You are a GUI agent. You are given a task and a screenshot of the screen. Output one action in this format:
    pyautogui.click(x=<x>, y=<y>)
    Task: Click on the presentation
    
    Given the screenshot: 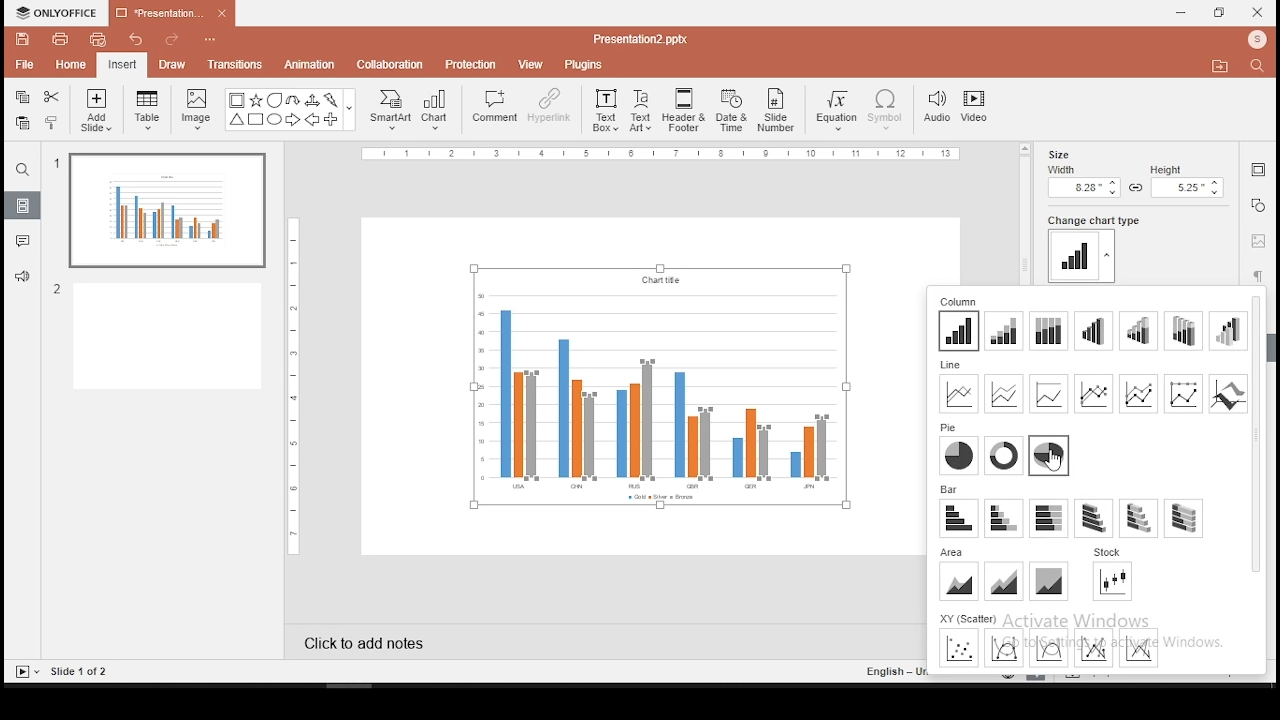 What is the action you would take?
    pyautogui.click(x=169, y=13)
    